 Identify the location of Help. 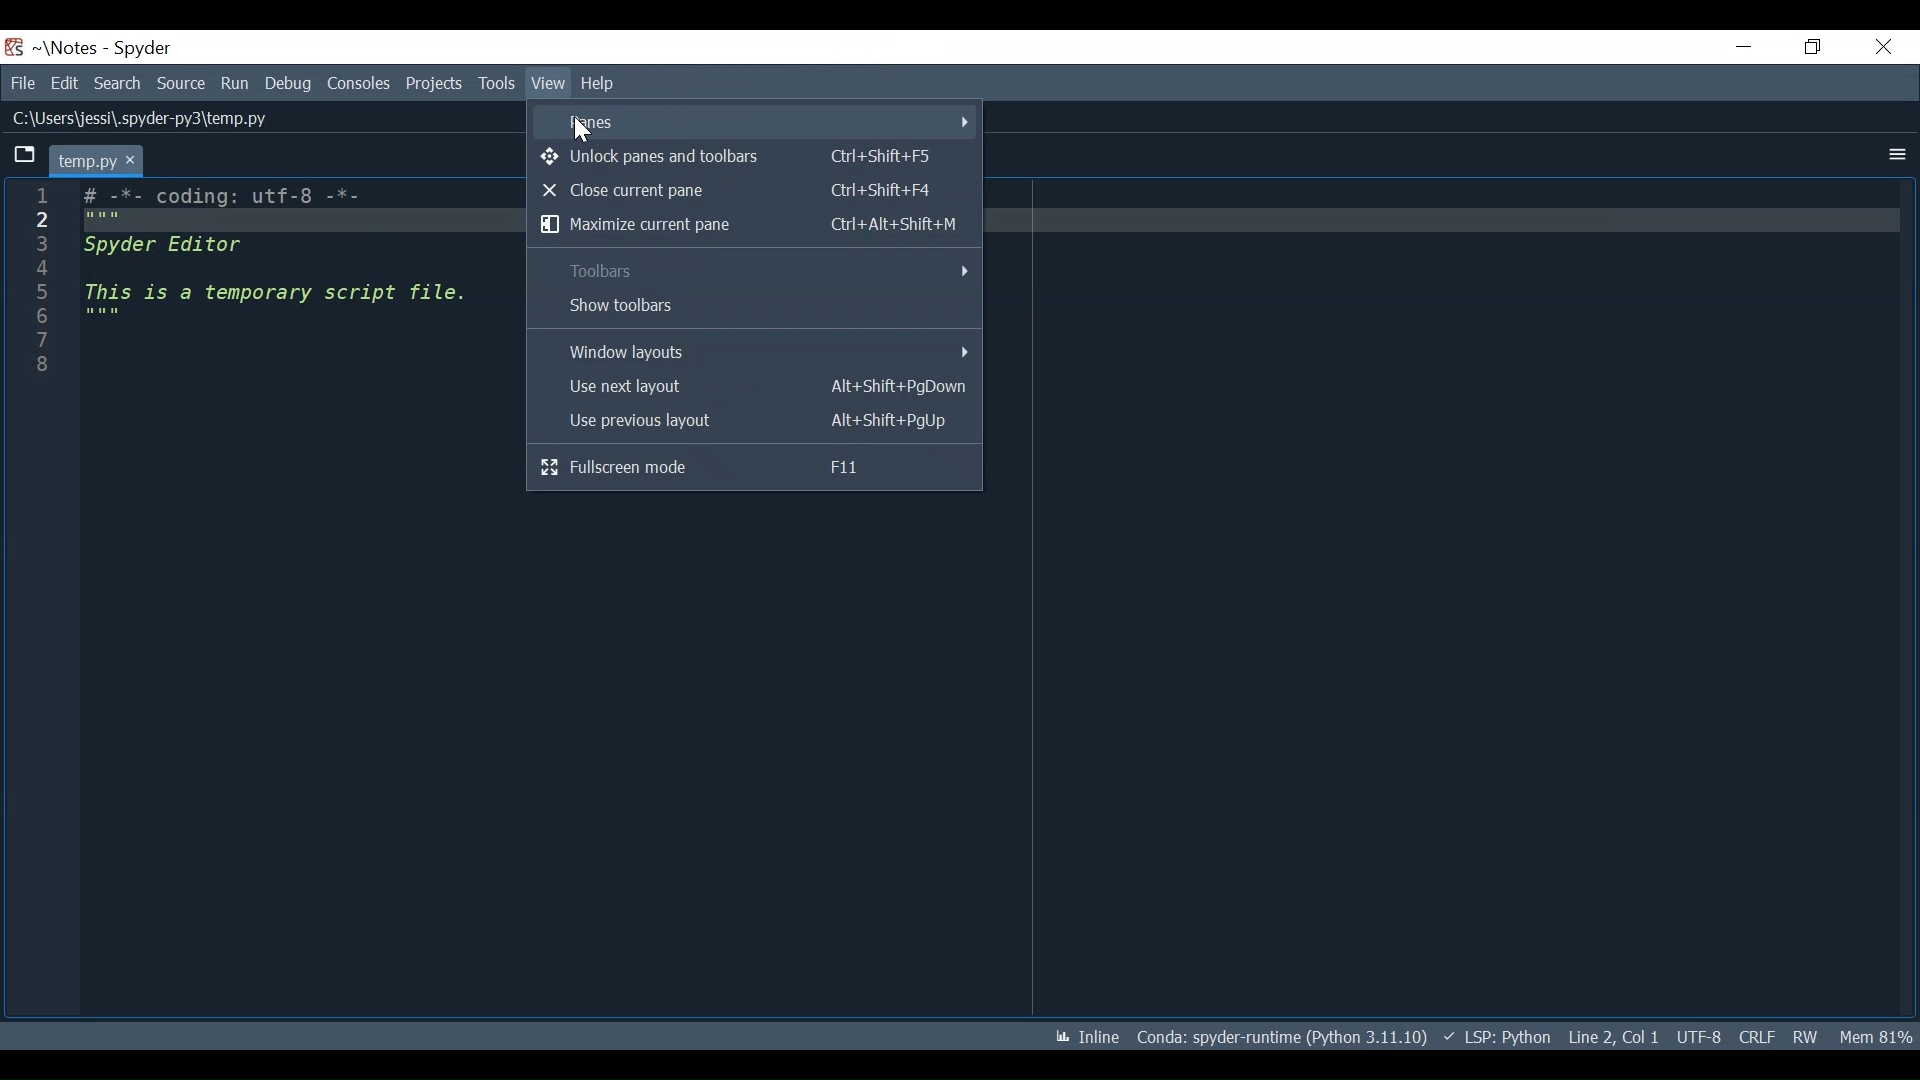
(546, 84).